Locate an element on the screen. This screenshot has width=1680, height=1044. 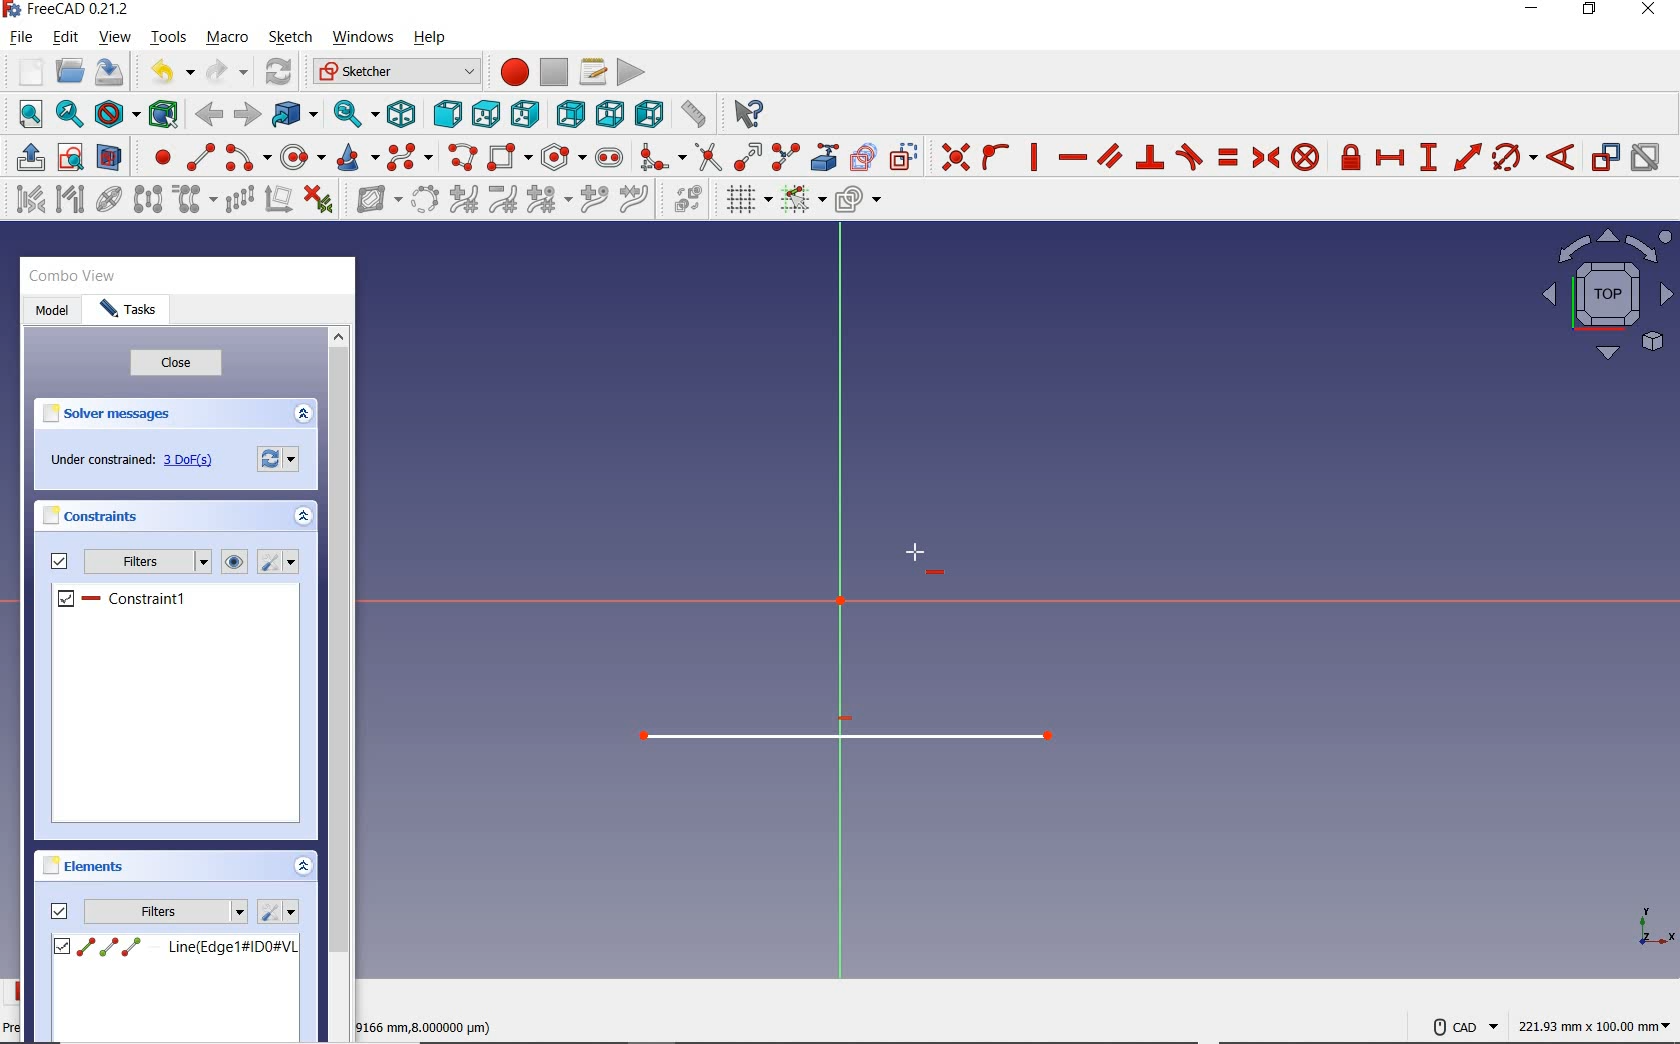
FORWARD is located at coordinates (246, 114).